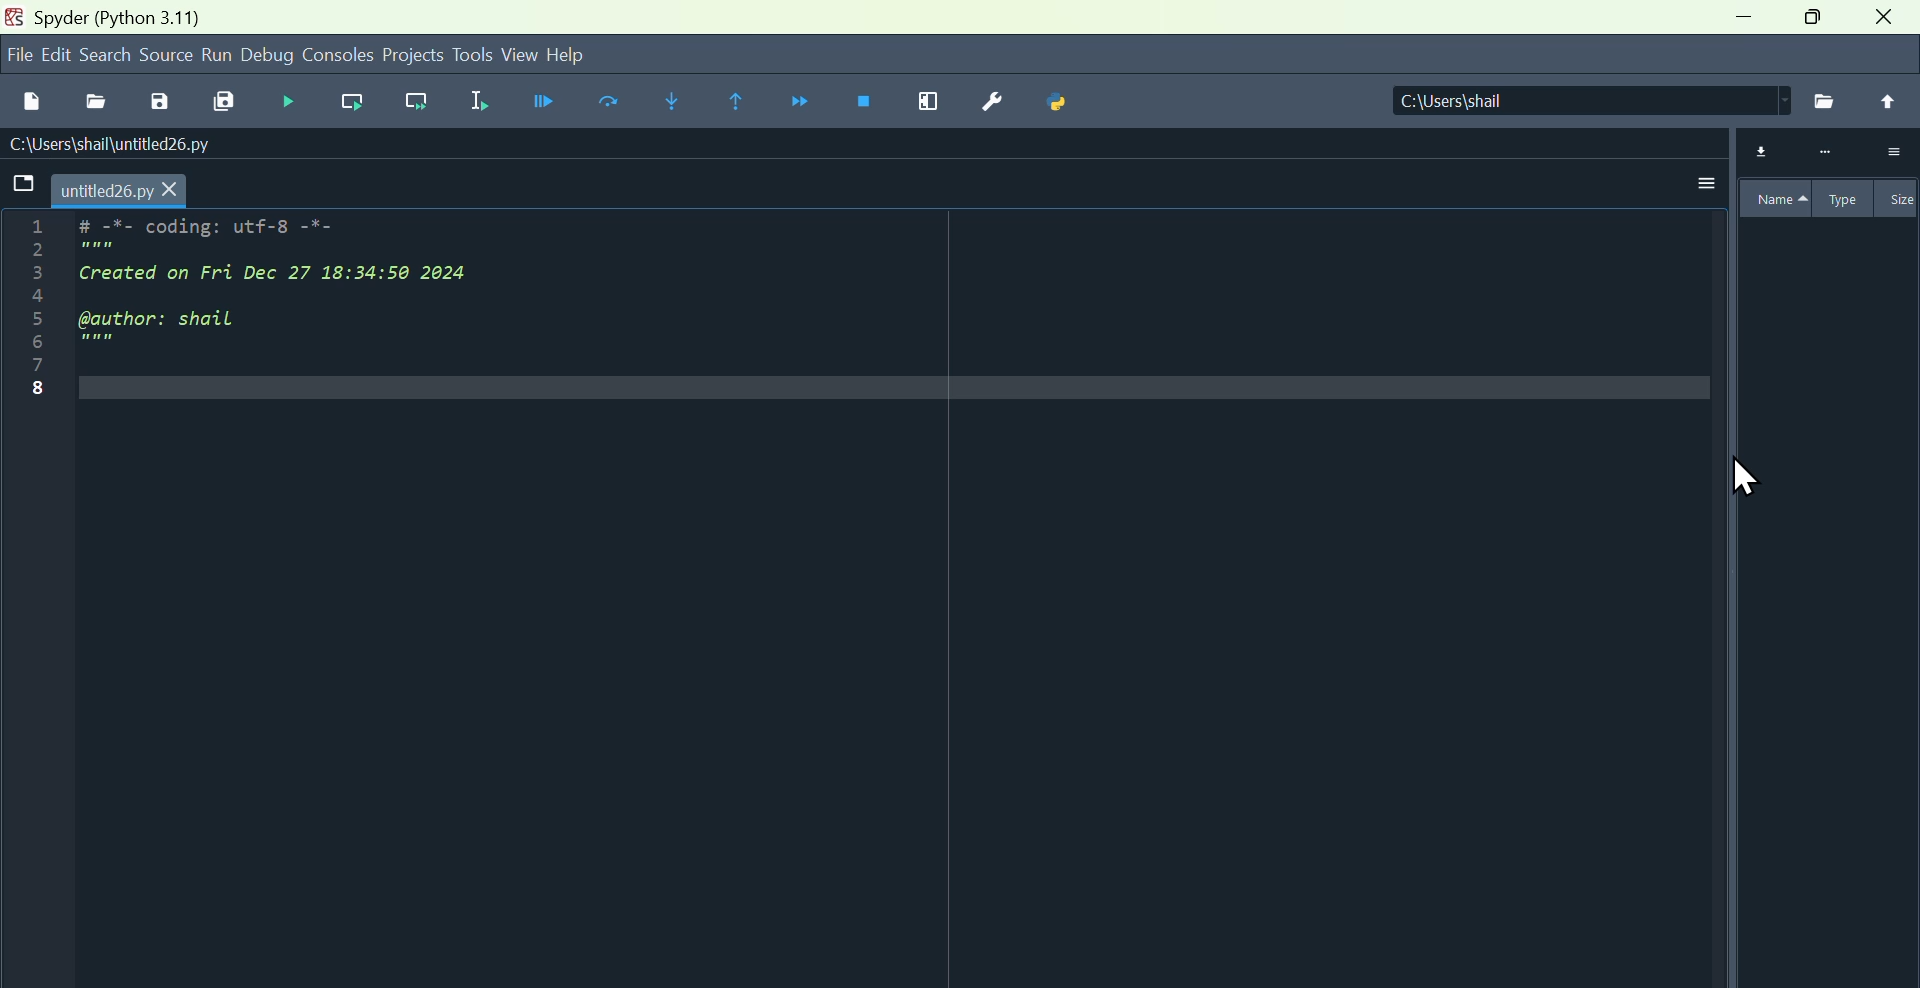  I want to click on view, so click(519, 55).